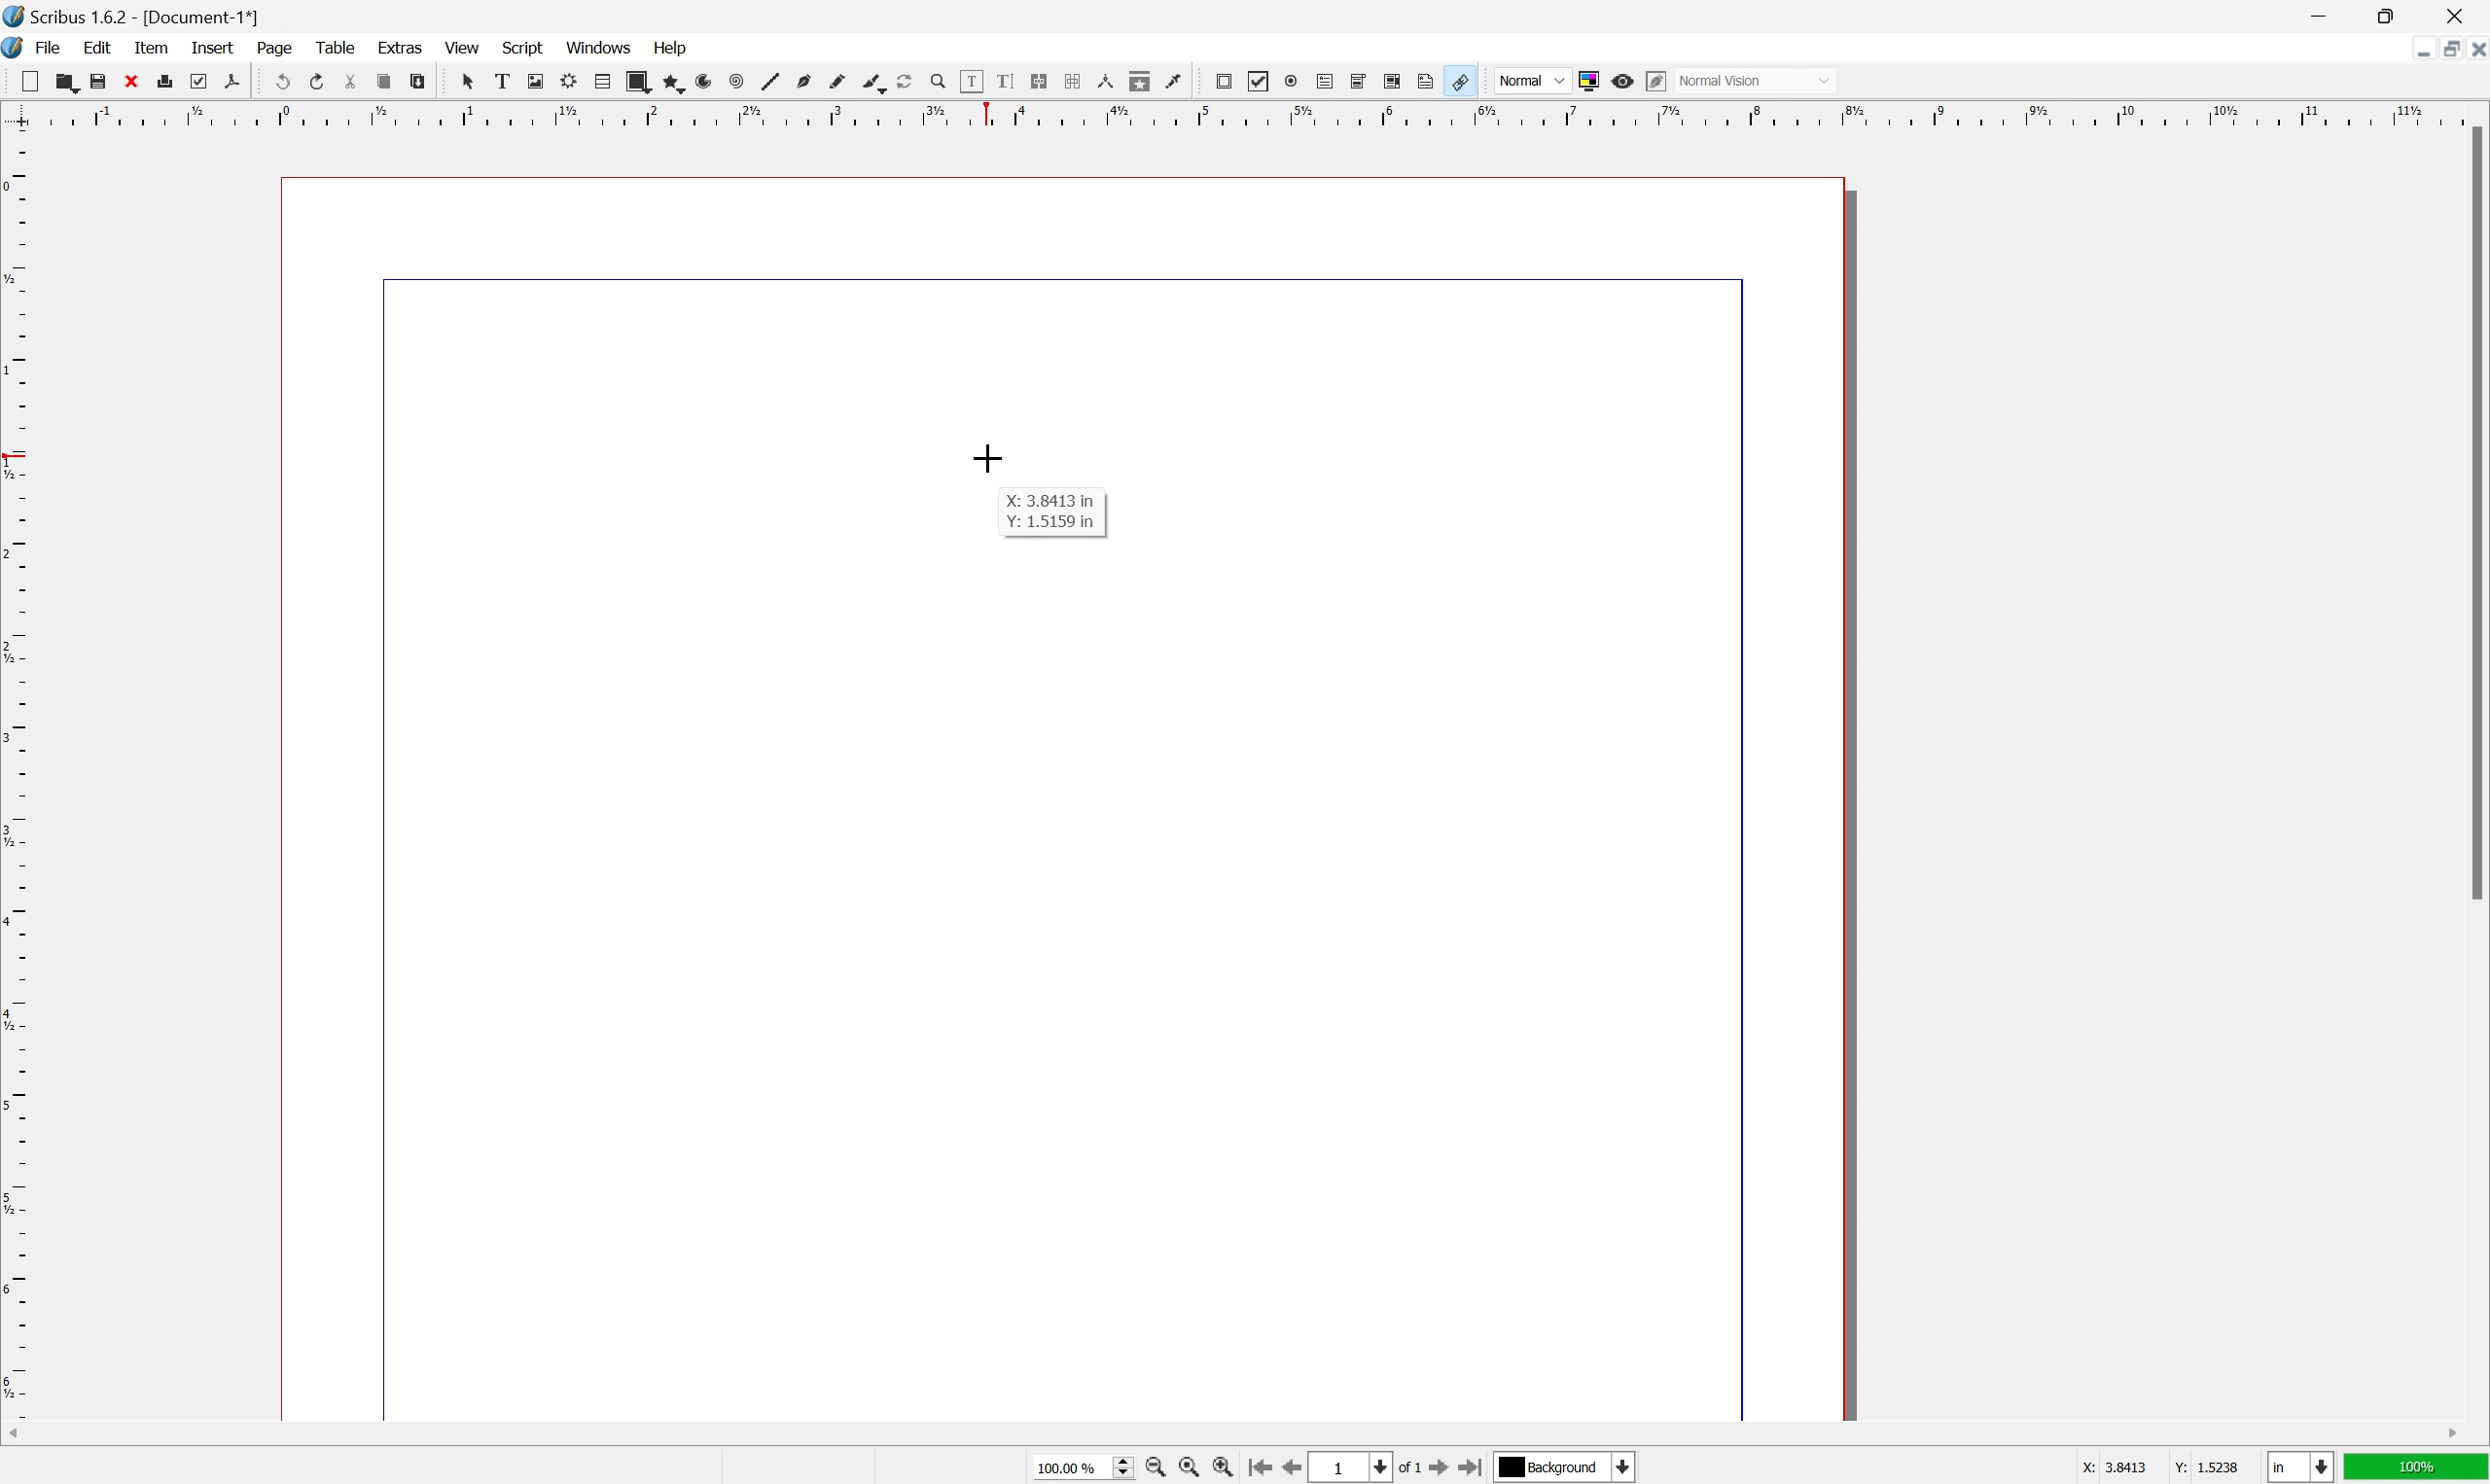  I want to click on scroll bar, so click(1234, 1435).